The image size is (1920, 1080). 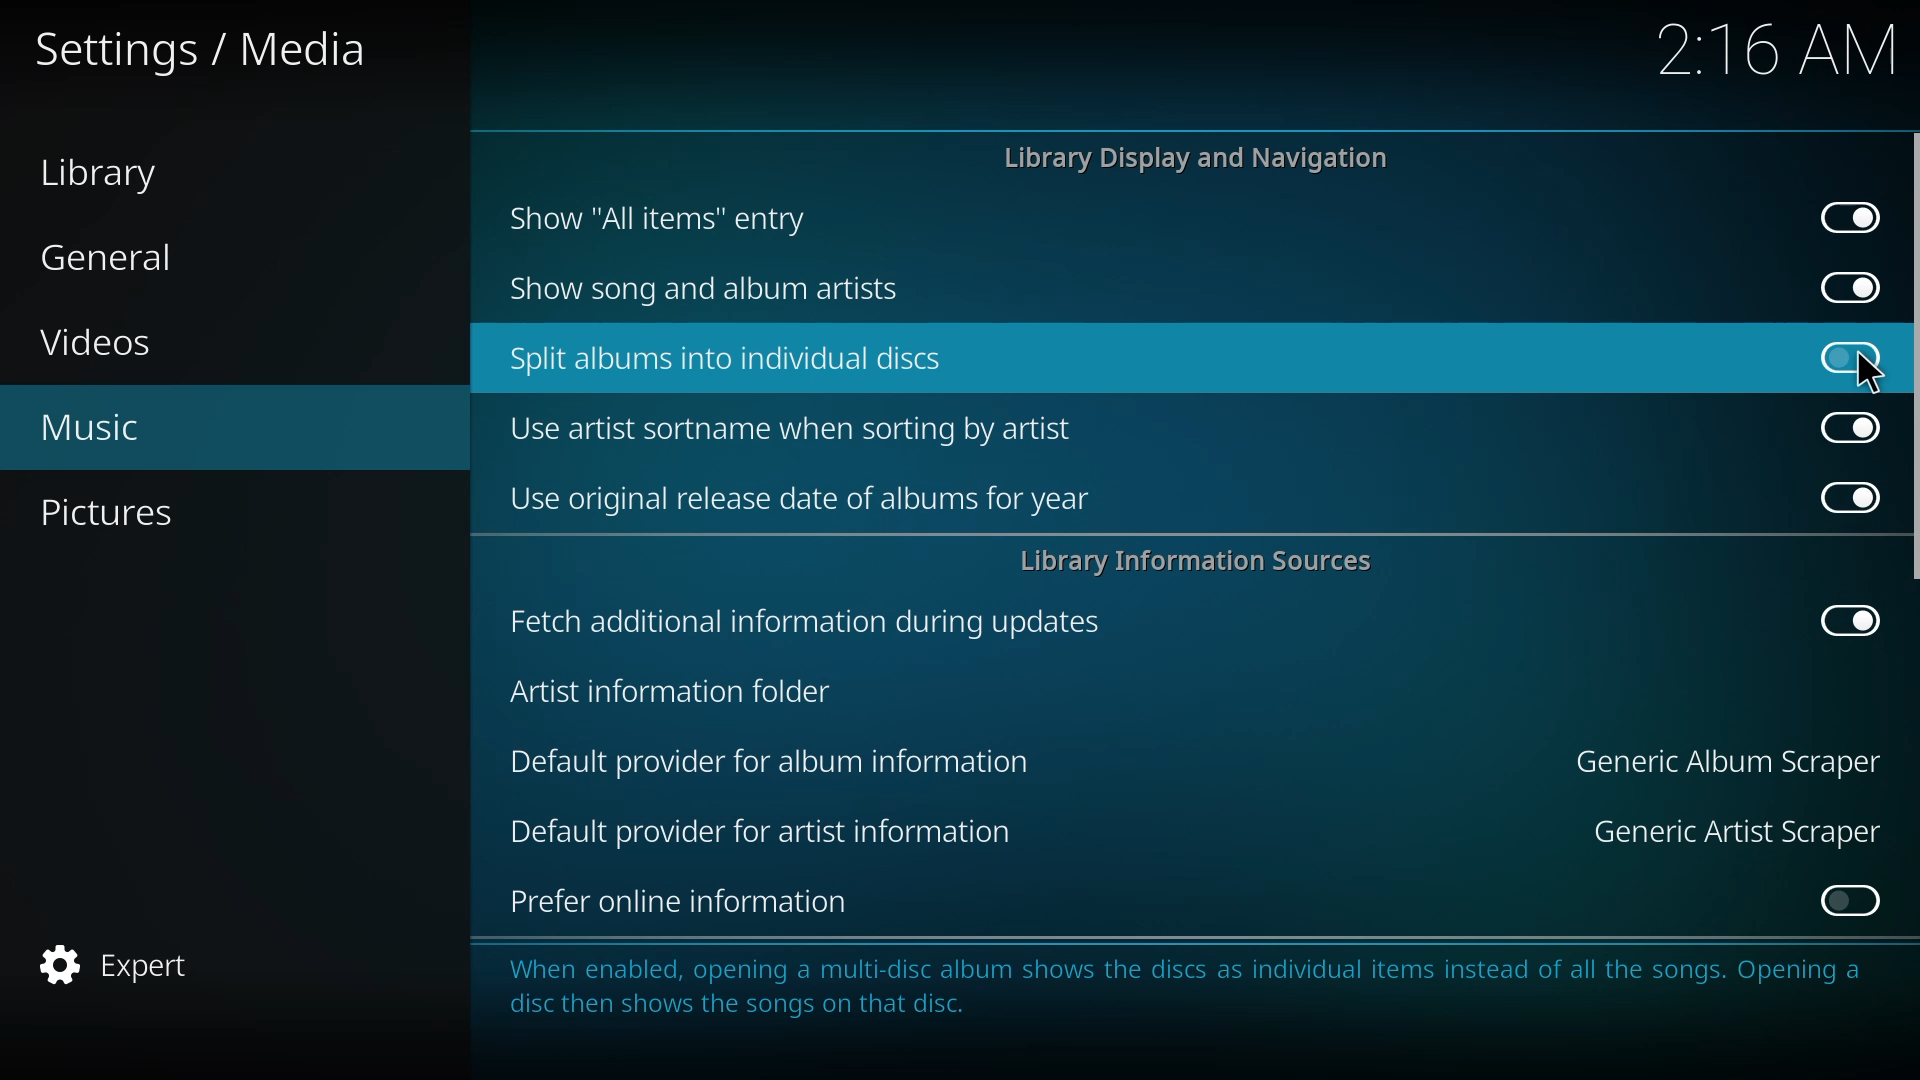 What do you see at coordinates (798, 428) in the screenshot?
I see `use artist sortname when sorting` at bounding box center [798, 428].